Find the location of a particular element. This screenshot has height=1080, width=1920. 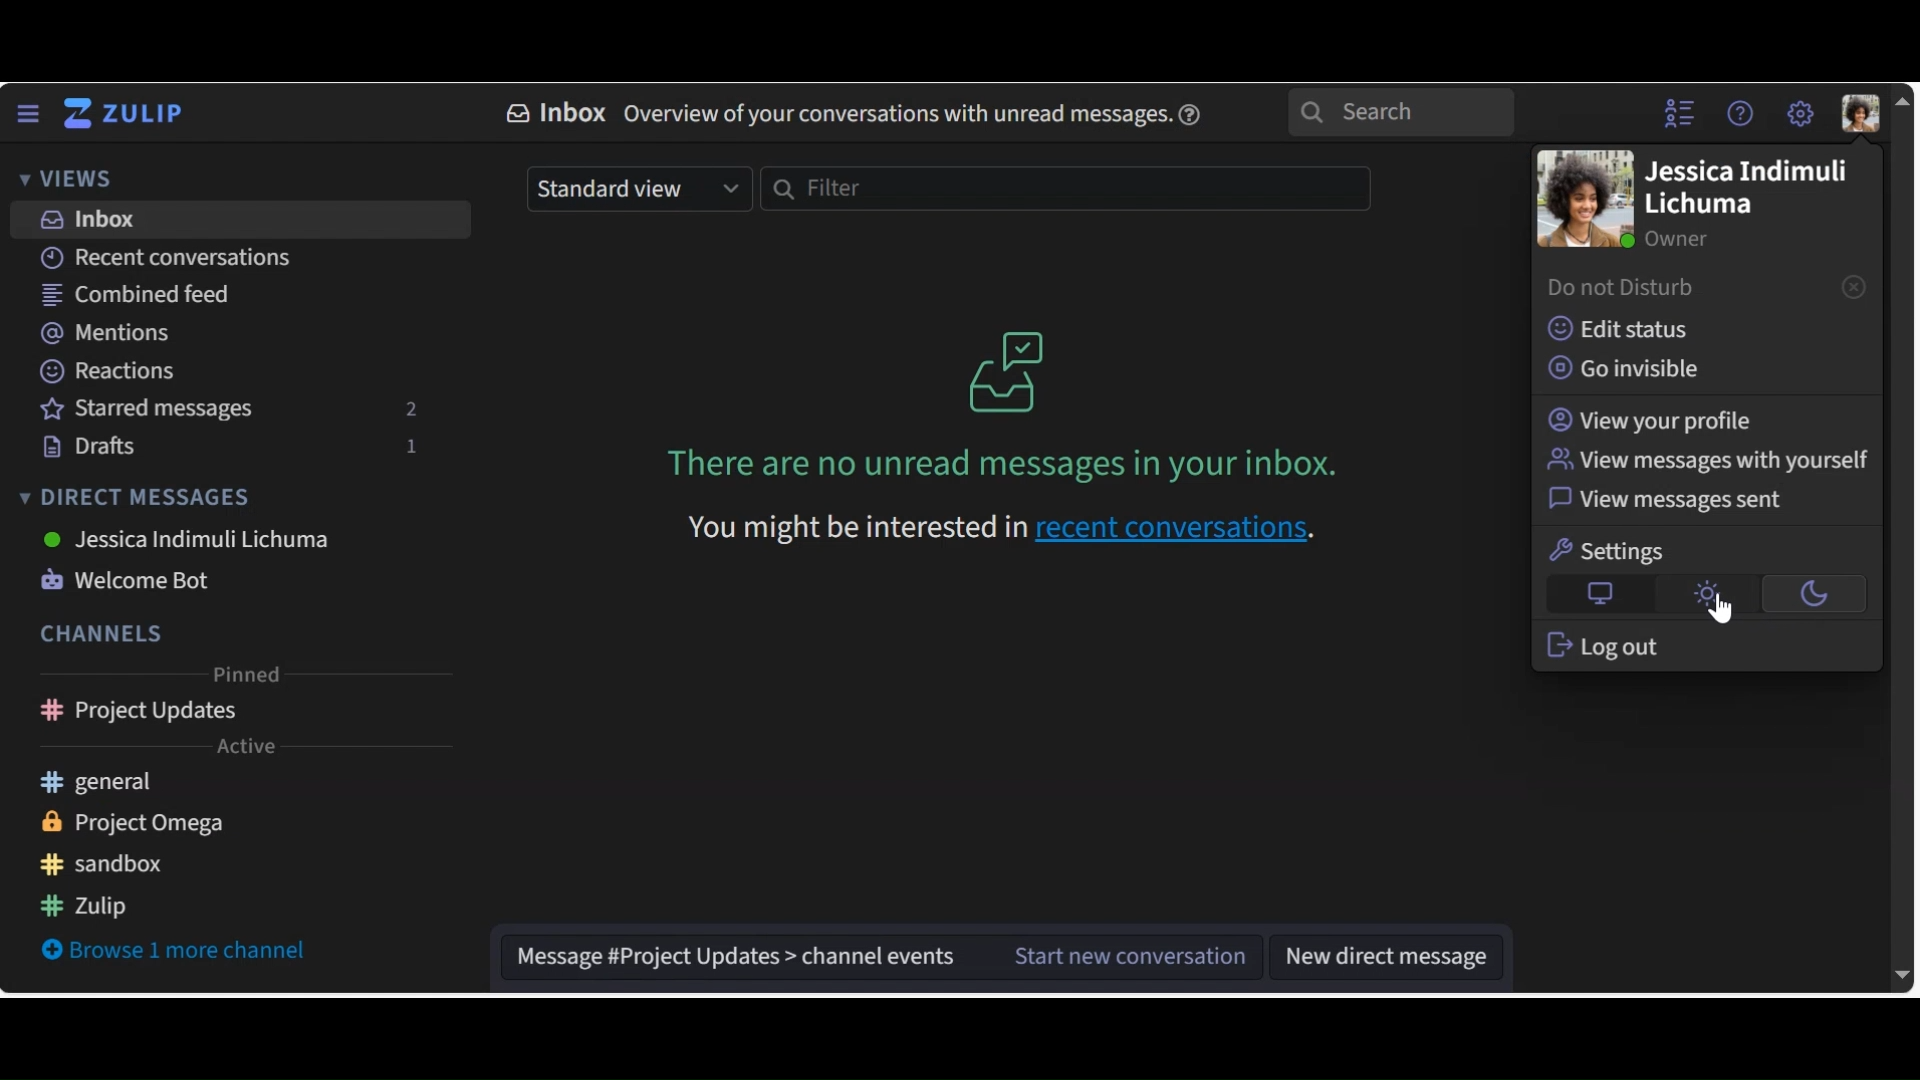

Dark theme is located at coordinates (1809, 595).